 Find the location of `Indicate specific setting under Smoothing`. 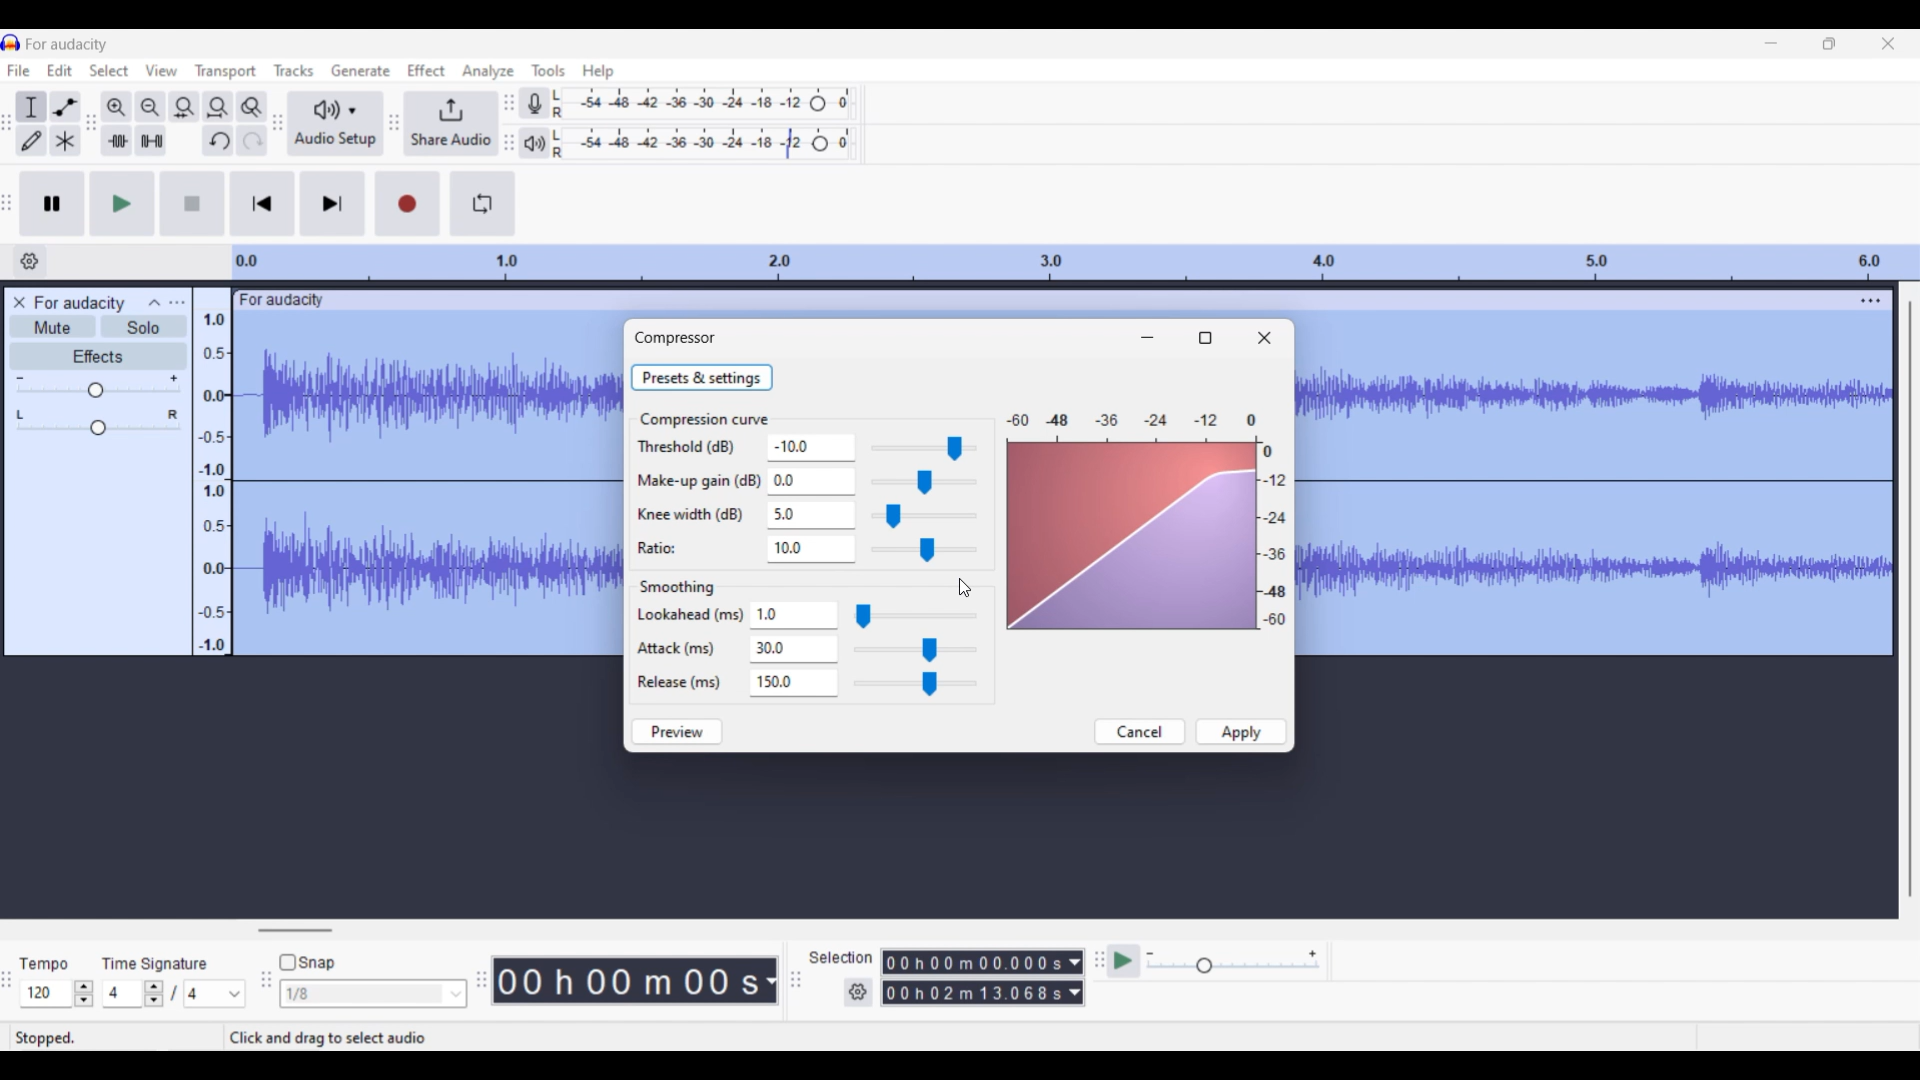

Indicate specific setting under Smoothing is located at coordinates (690, 649).